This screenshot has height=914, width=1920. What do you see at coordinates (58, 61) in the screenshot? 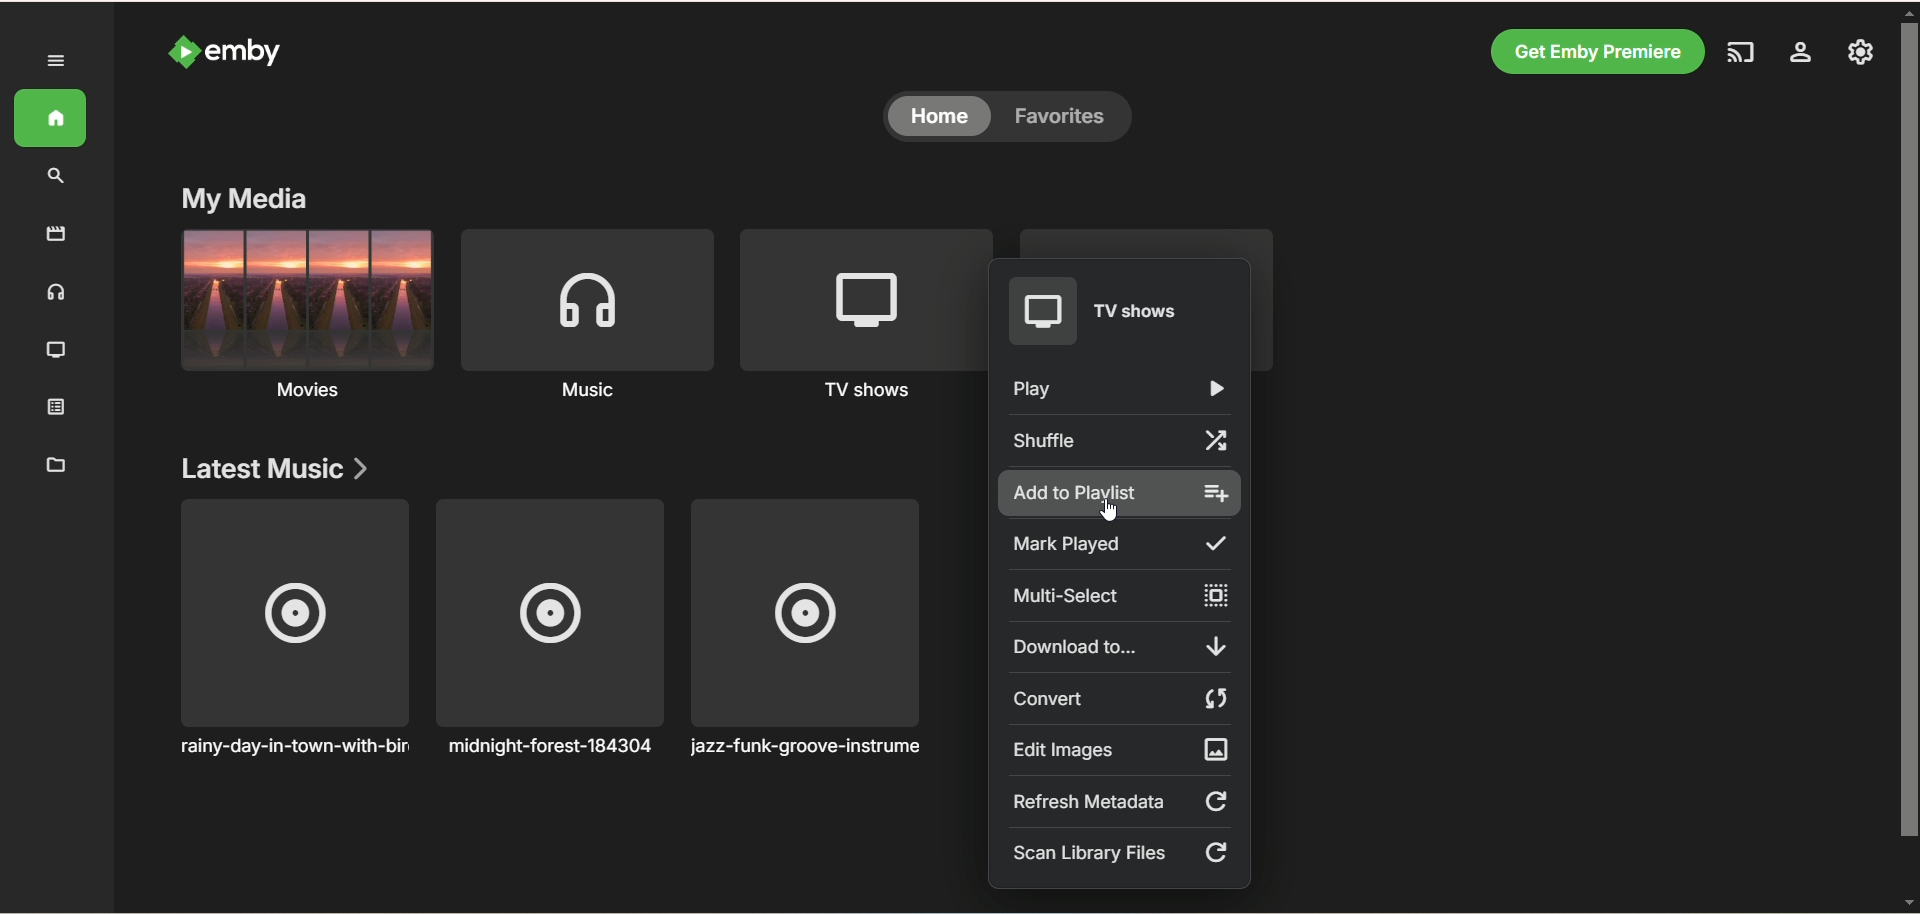
I see `expand` at bounding box center [58, 61].